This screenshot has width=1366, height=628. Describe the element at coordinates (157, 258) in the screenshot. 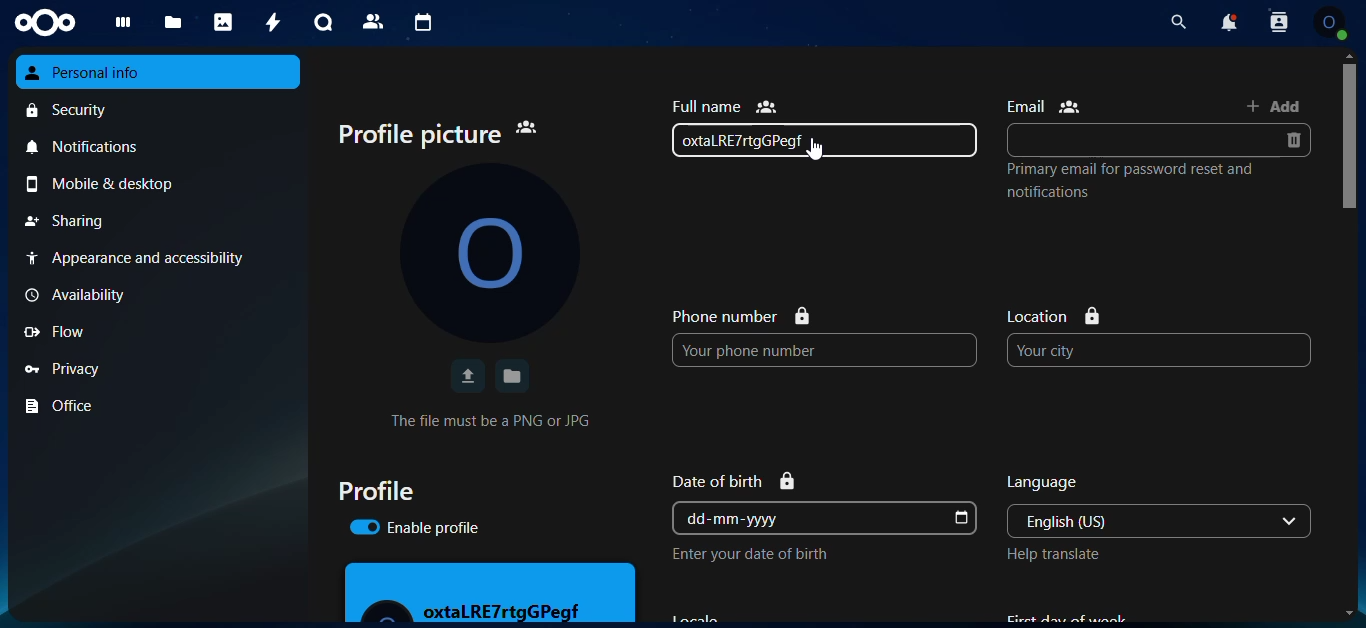

I see `Appearance and accessibility` at that location.